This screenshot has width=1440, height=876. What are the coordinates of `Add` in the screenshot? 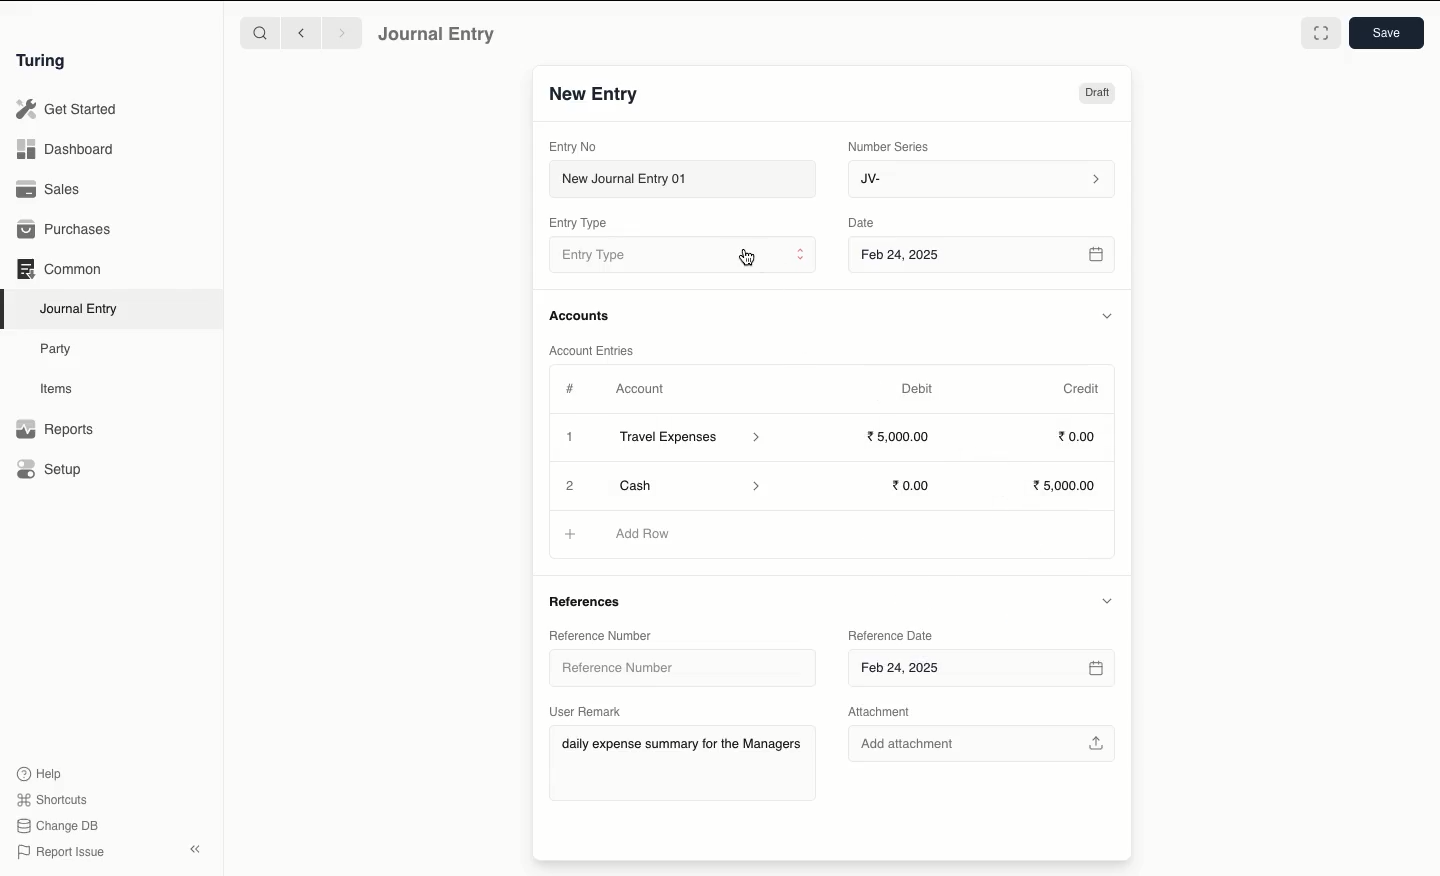 It's located at (572, 535).